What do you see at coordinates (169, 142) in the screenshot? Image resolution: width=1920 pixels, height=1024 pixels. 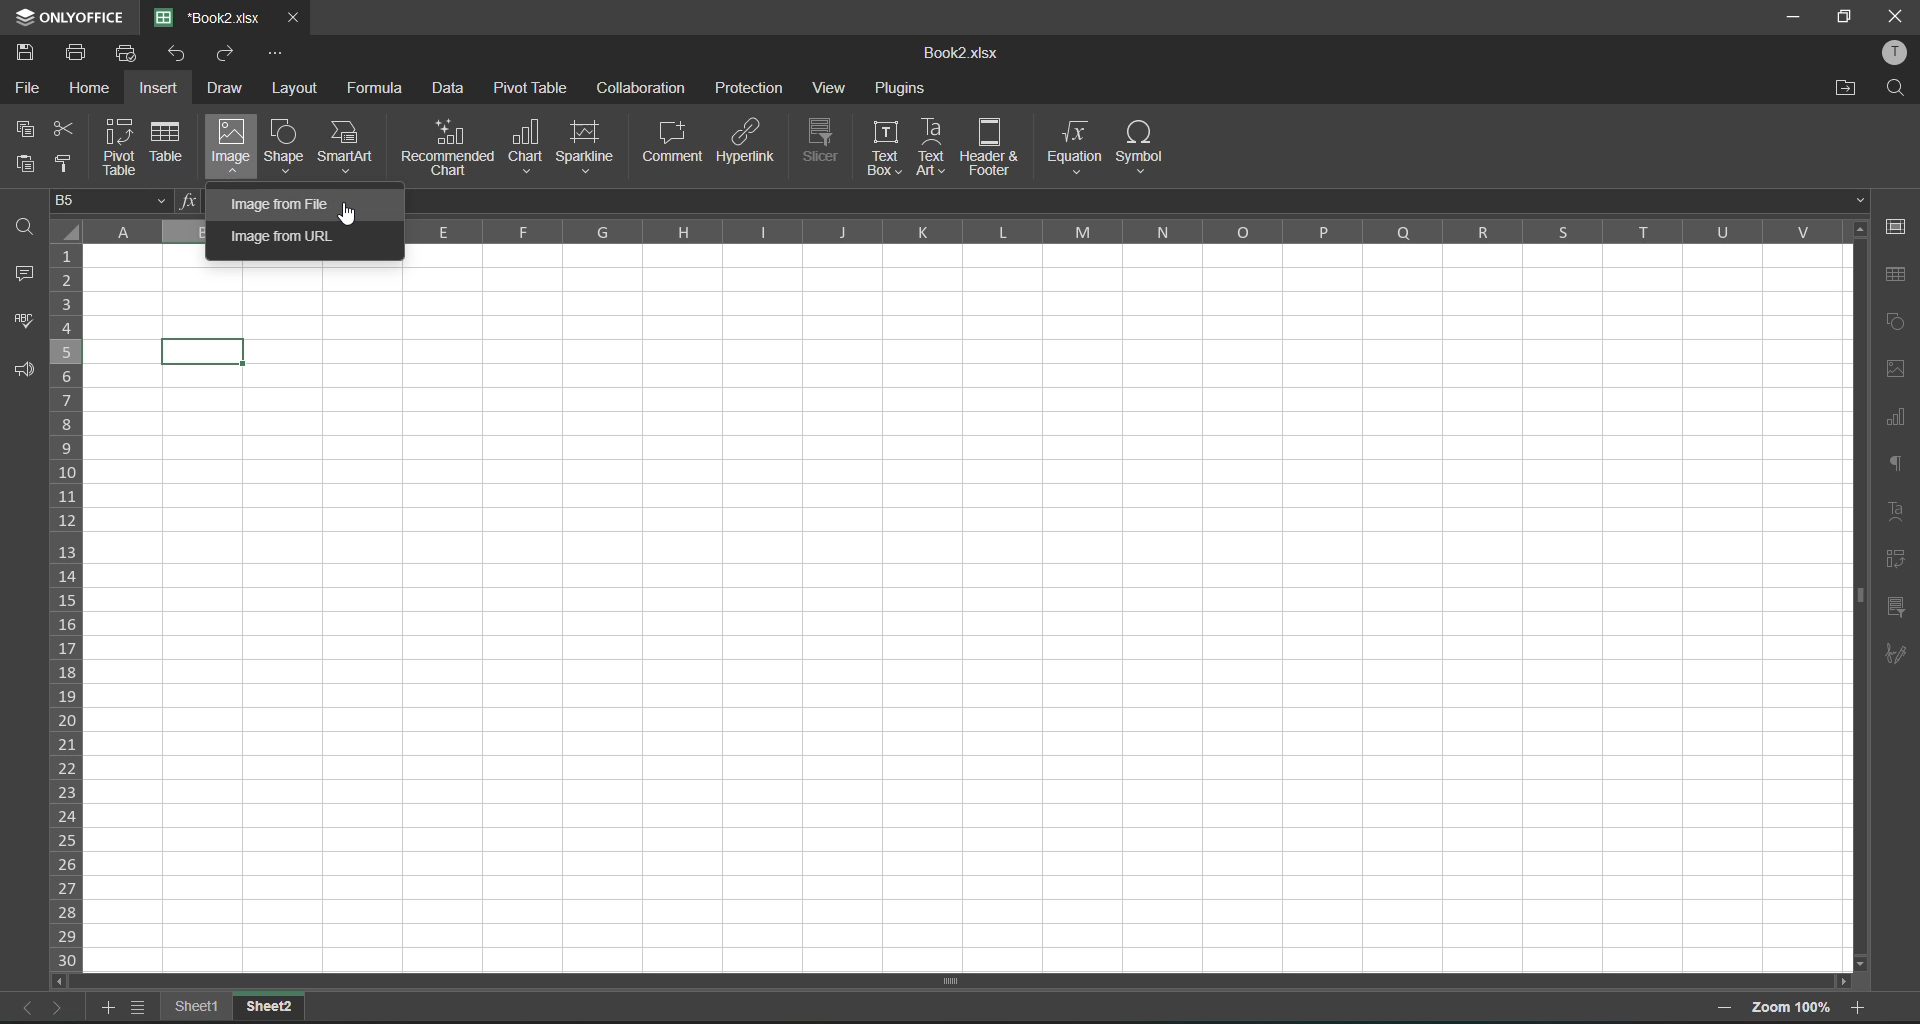 I see `table` at bounding box center [169, 142].